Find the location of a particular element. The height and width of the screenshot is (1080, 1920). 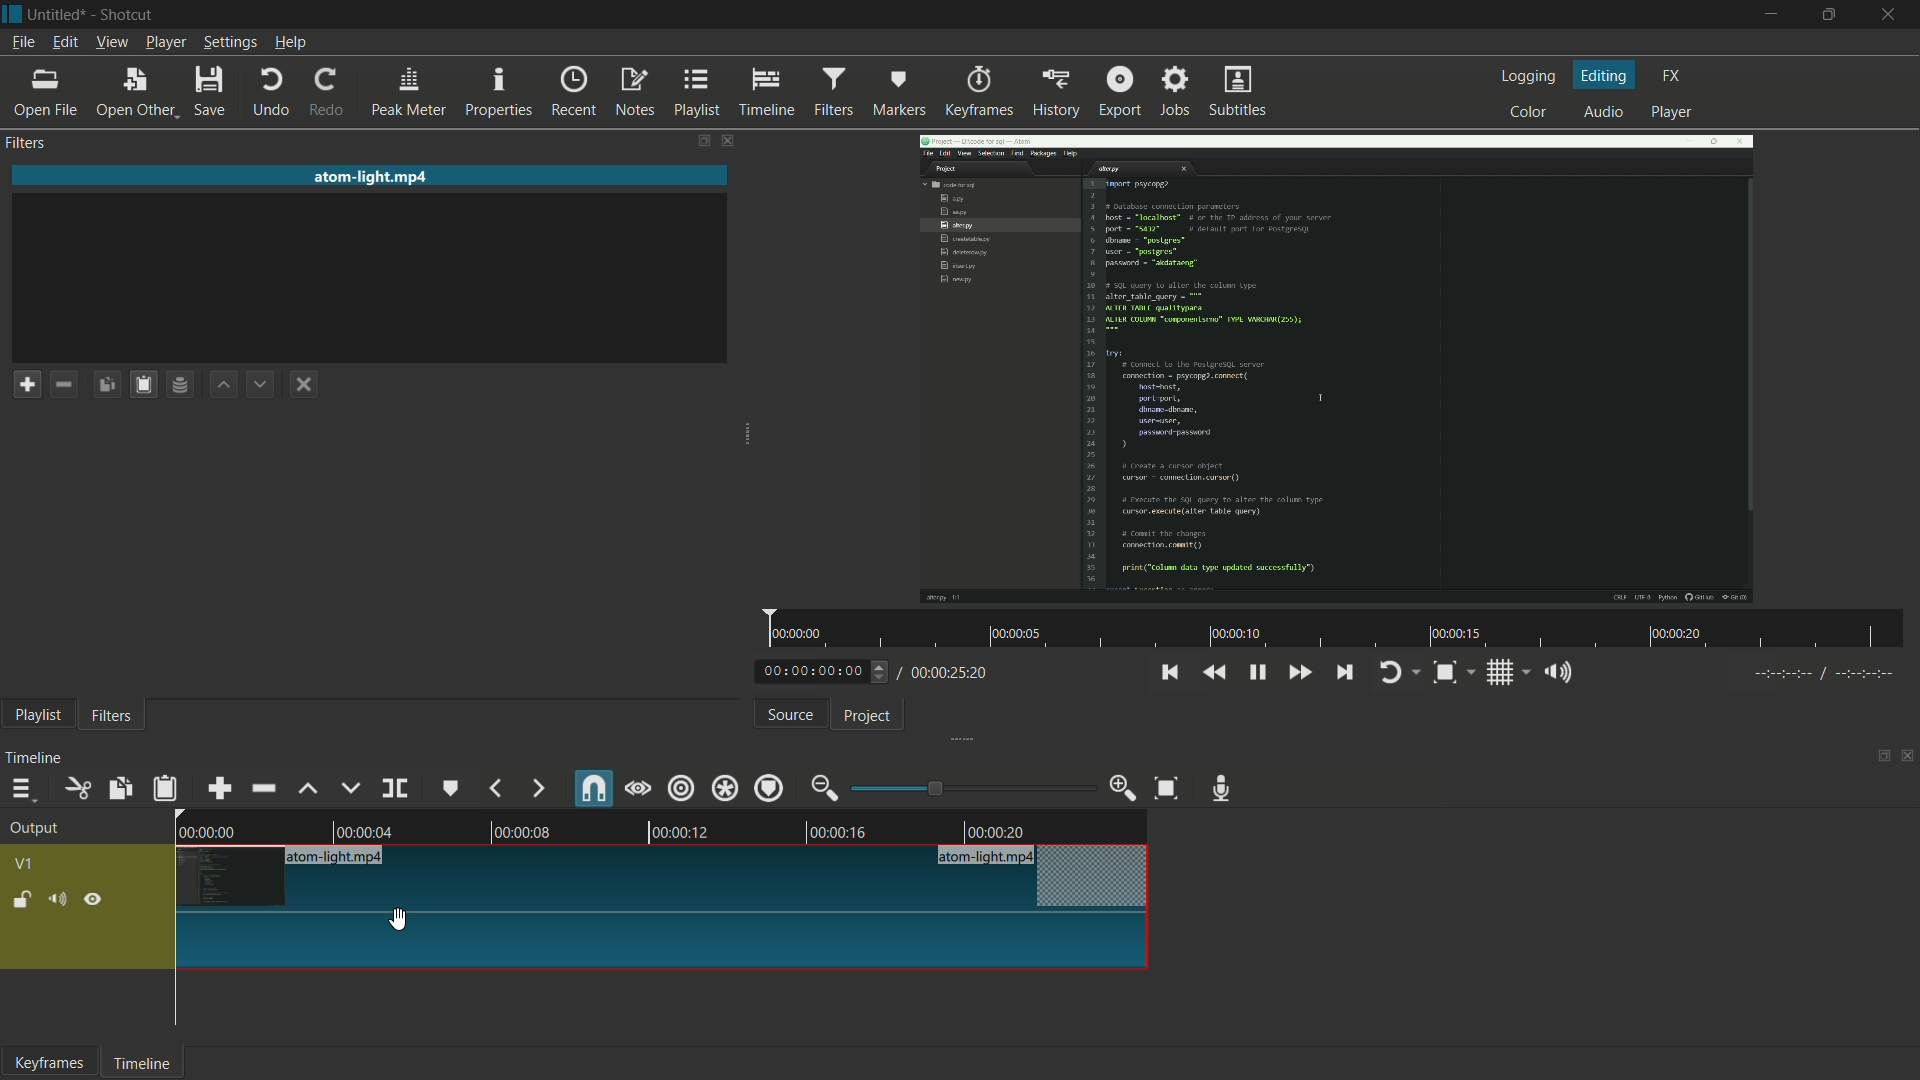

fx is located at coordinates (1672, 76).